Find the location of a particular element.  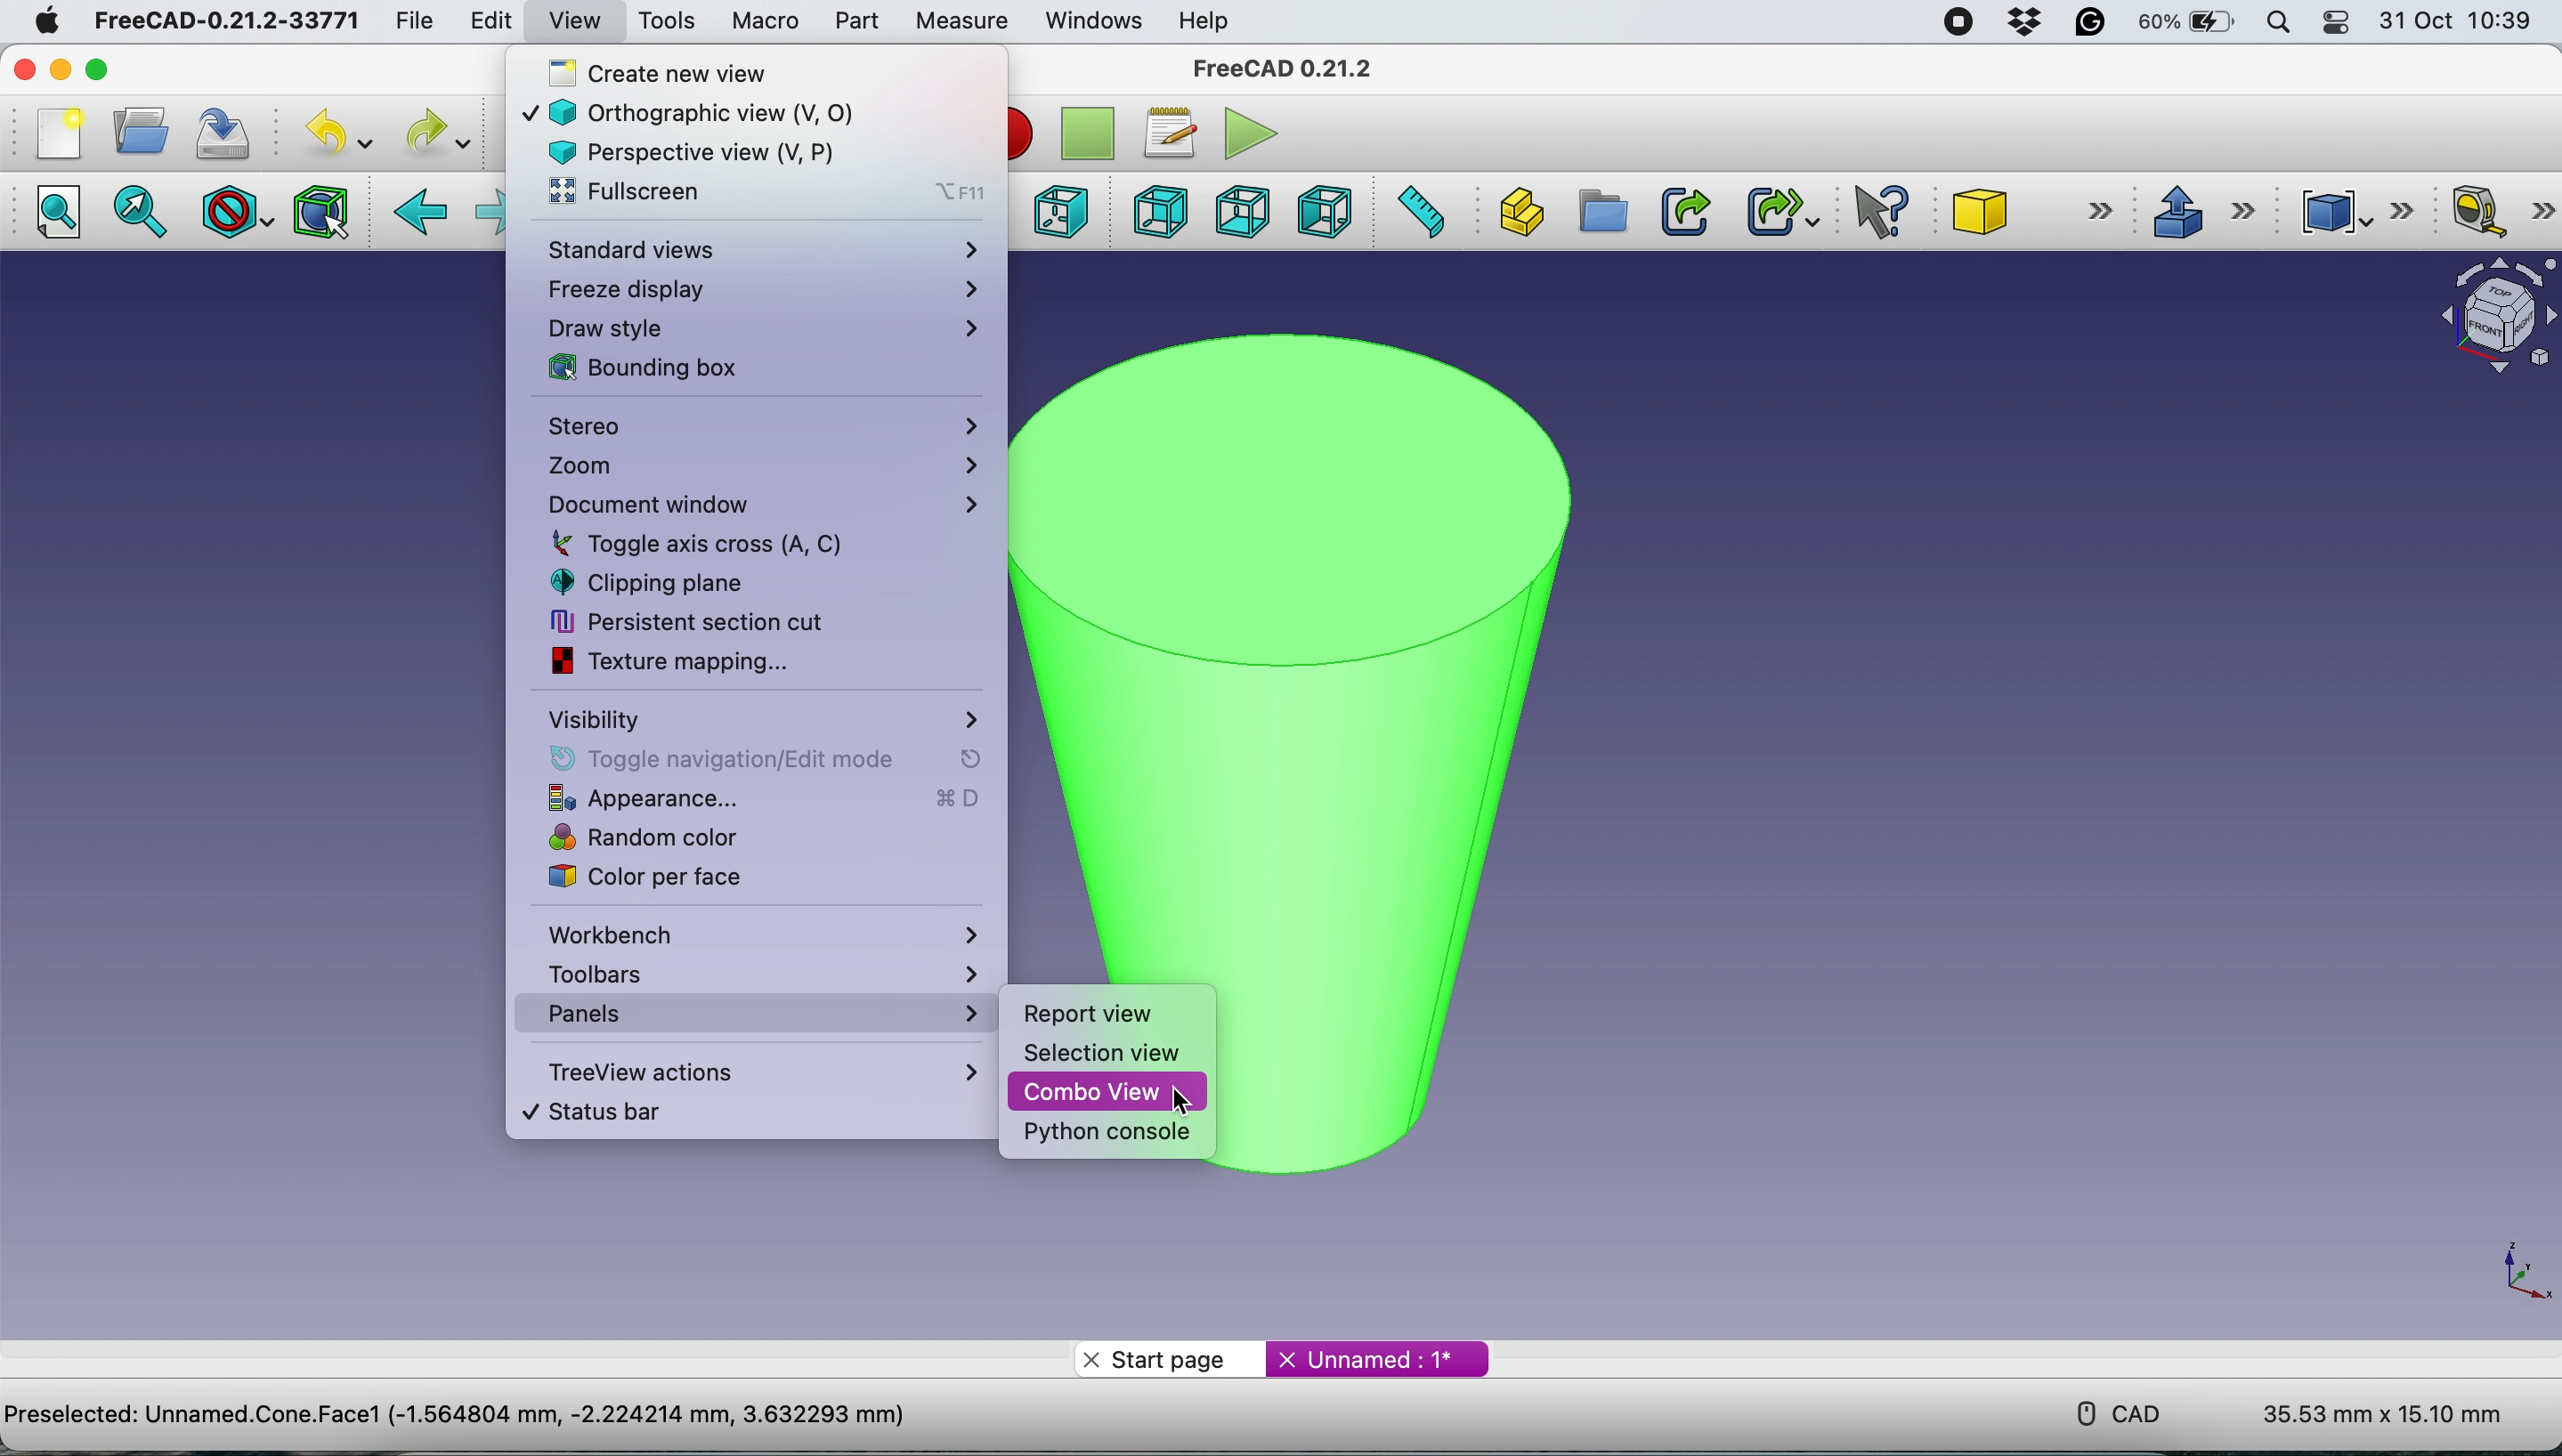

execute macros is located at coordinates (1245, 133).